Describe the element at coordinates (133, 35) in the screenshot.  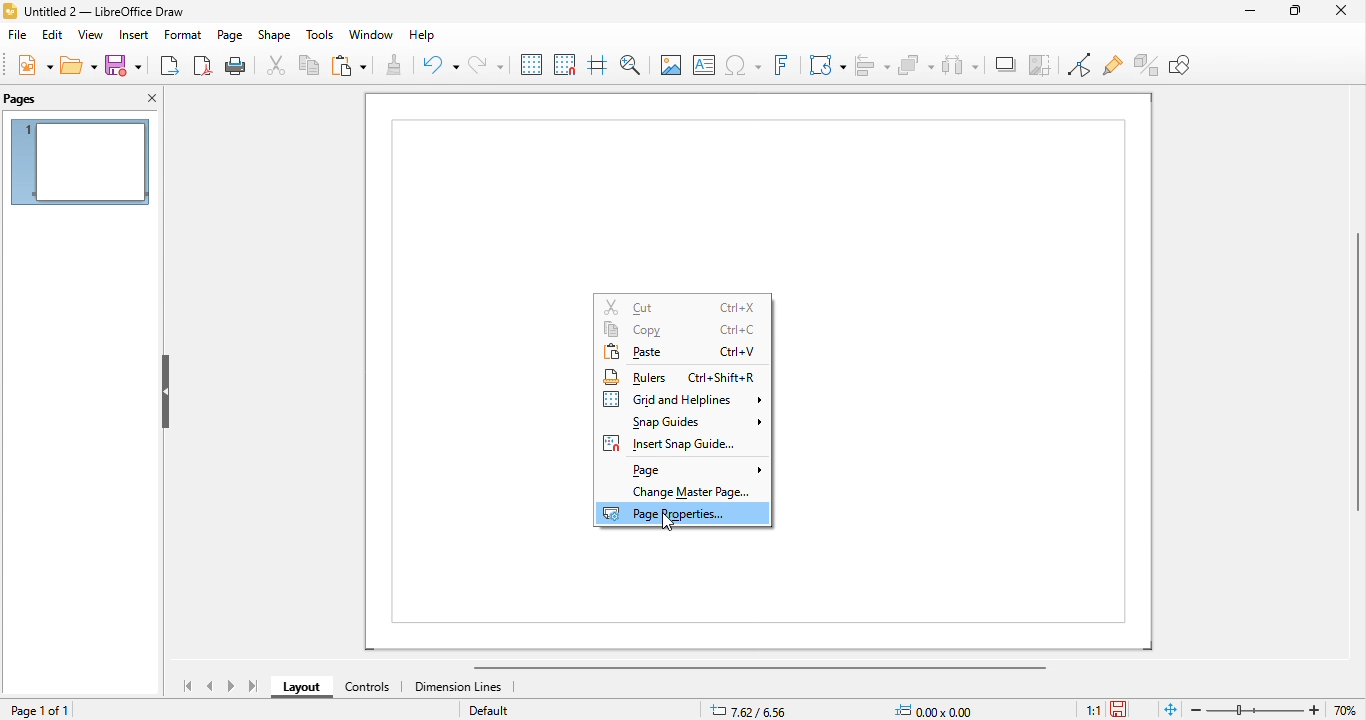
I see `insert ` at that location.